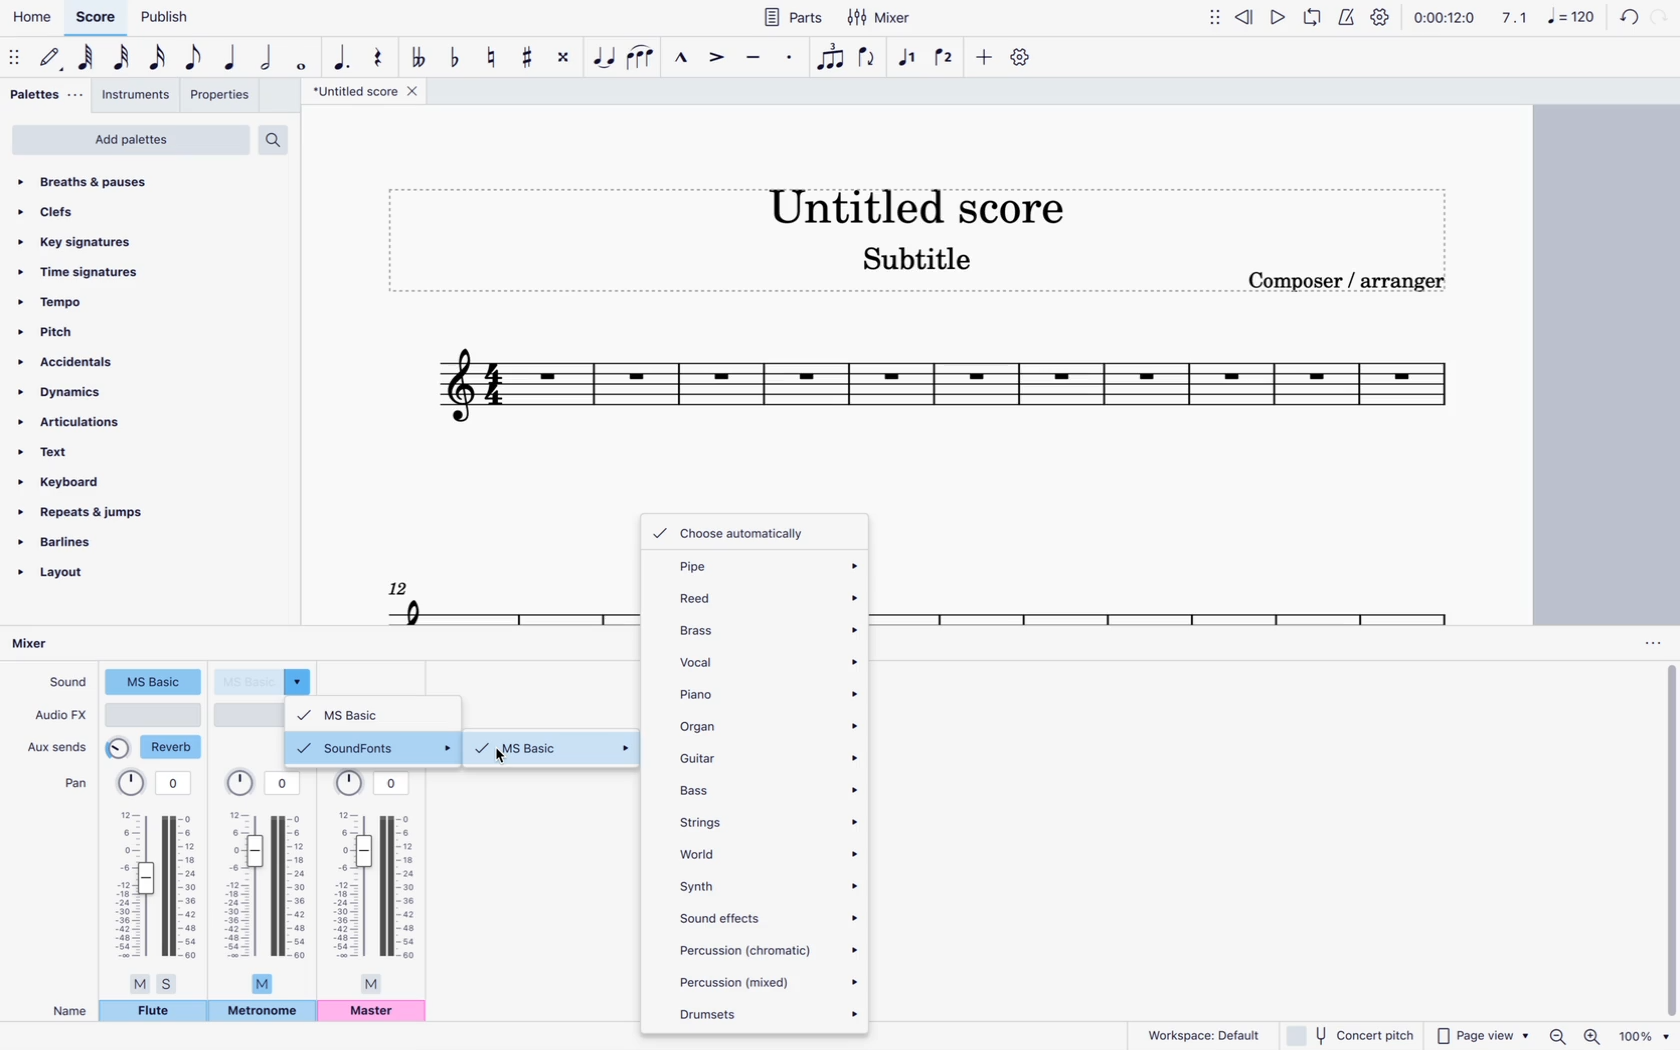 The height and width of the screenshot is (1050, 1680). I want to click on mixer, so click(880, 18).